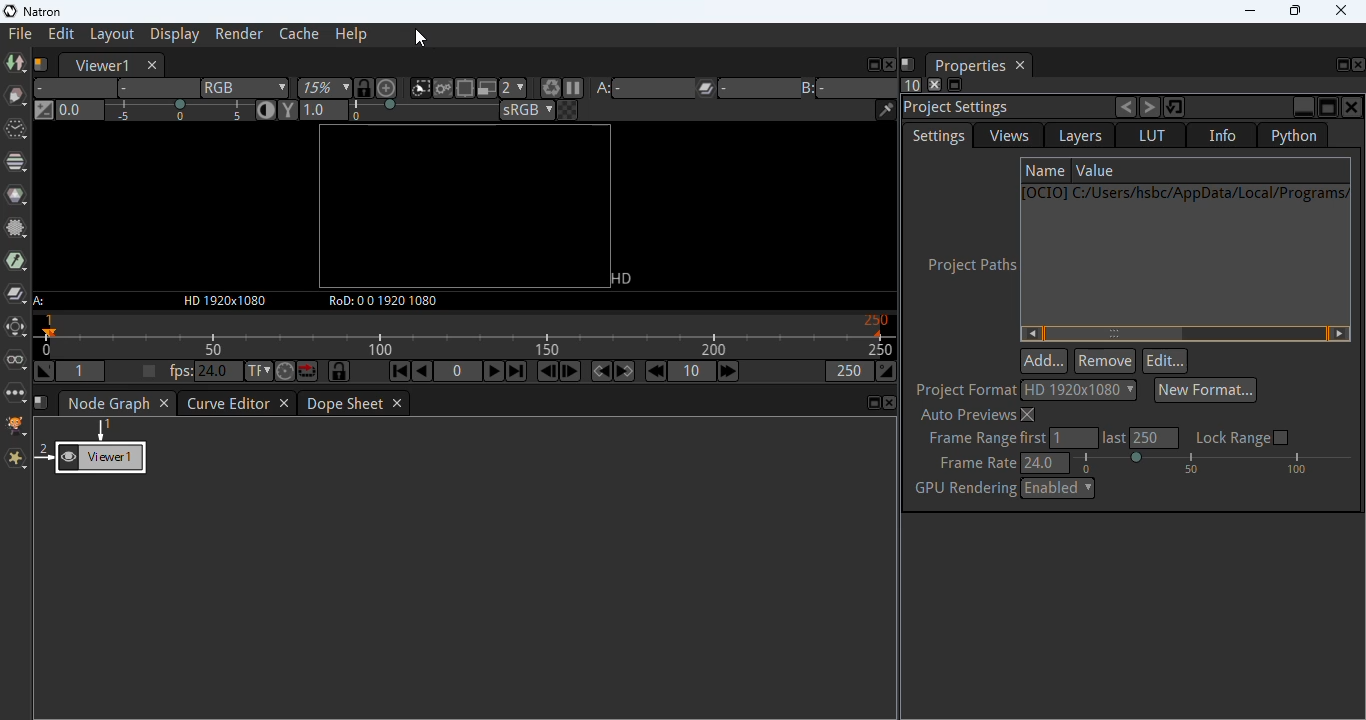 This screenshot has width=1366, height=720. What do you see at coordinates (40, 64) in the screenshot?
I see `script name: pane 1` at bounding box center [40, 64].